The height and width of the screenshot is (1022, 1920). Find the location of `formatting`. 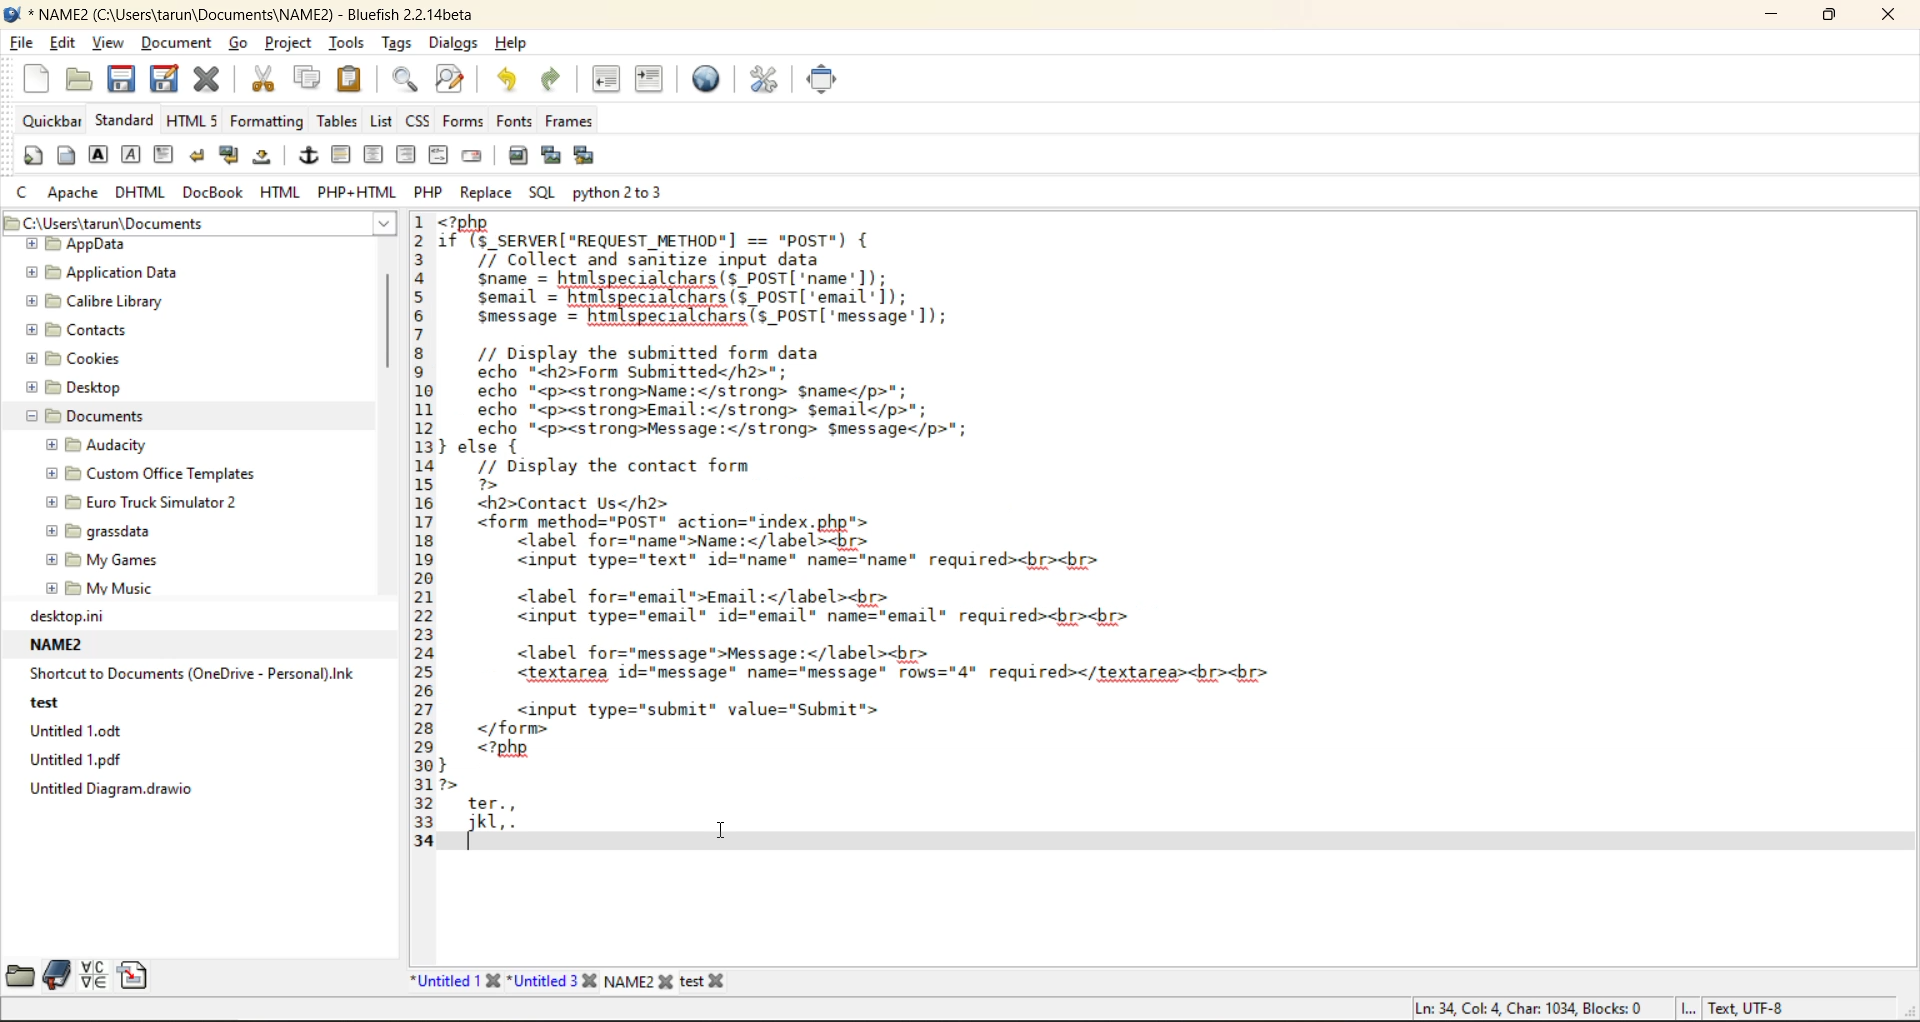

formatting is located at coordinates (271, 123).